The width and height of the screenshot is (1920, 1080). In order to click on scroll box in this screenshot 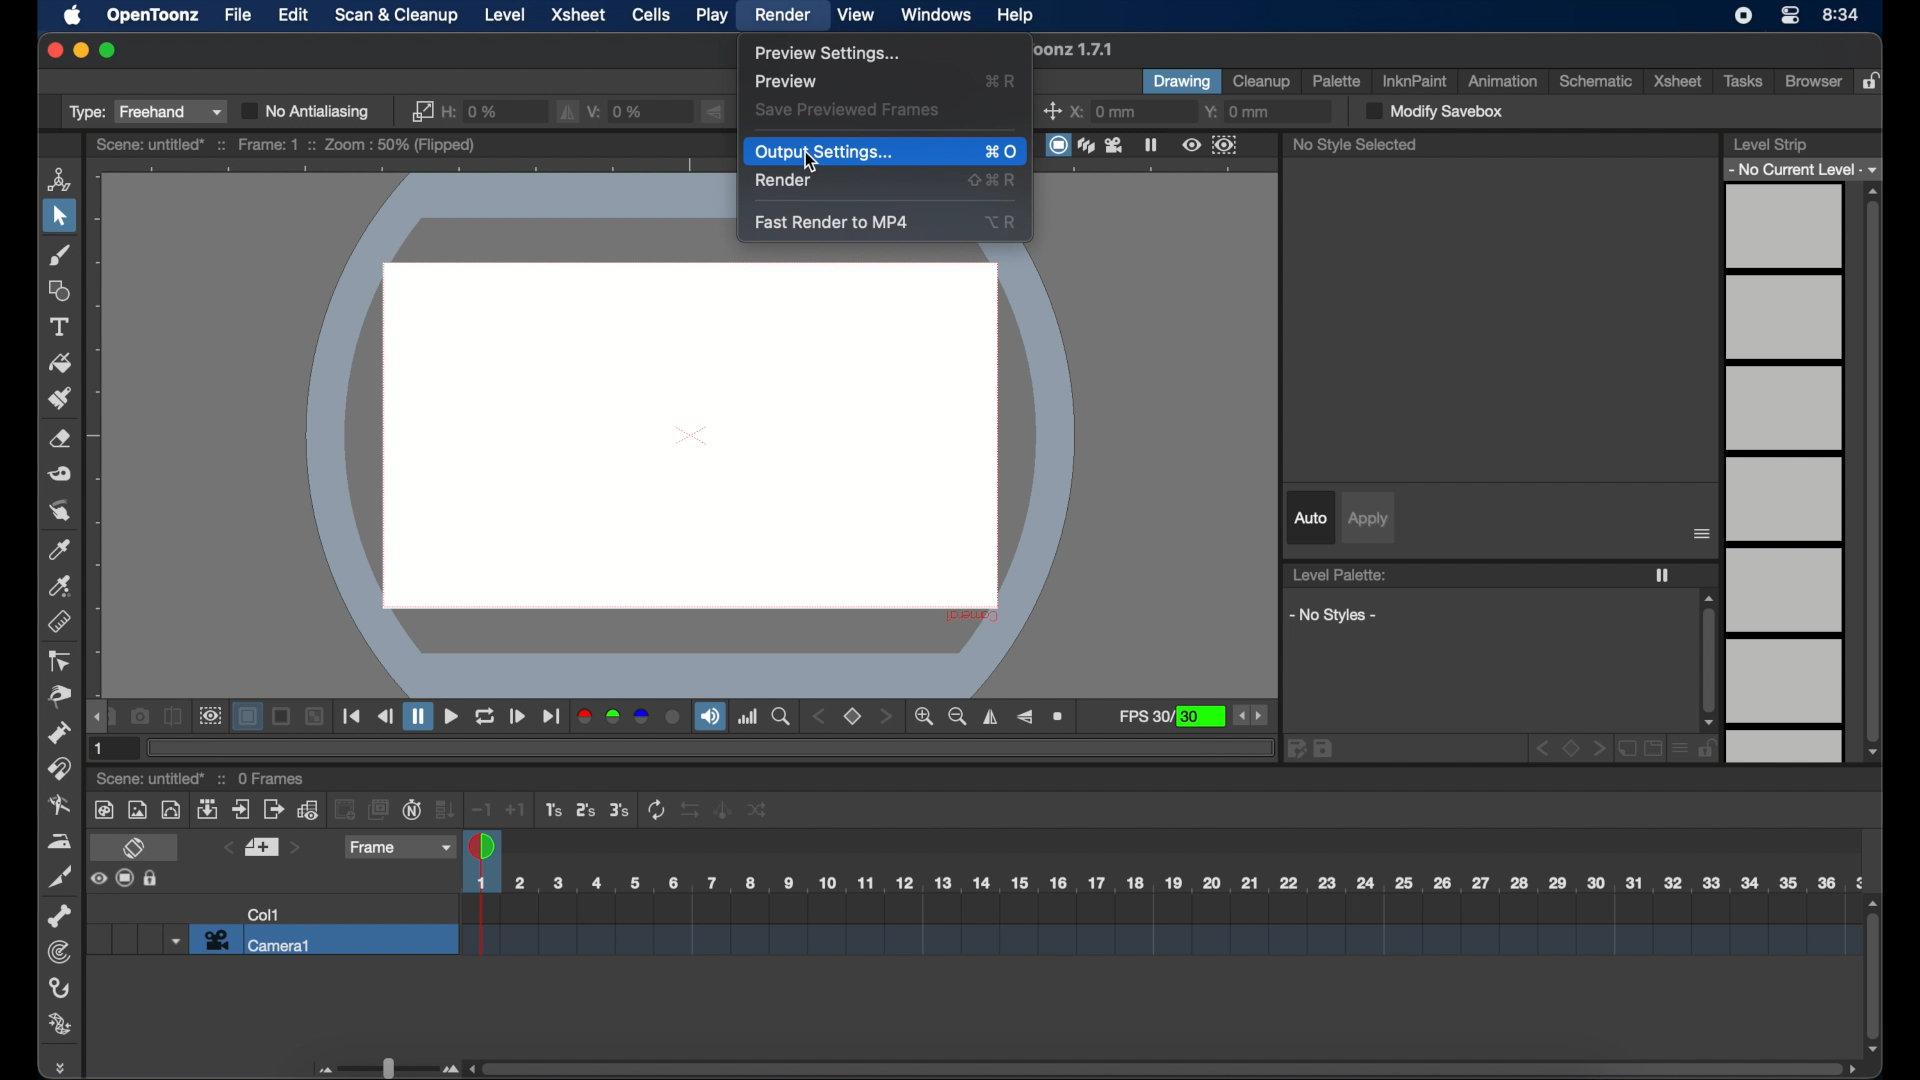, I will do `click(1164, 1067)`.